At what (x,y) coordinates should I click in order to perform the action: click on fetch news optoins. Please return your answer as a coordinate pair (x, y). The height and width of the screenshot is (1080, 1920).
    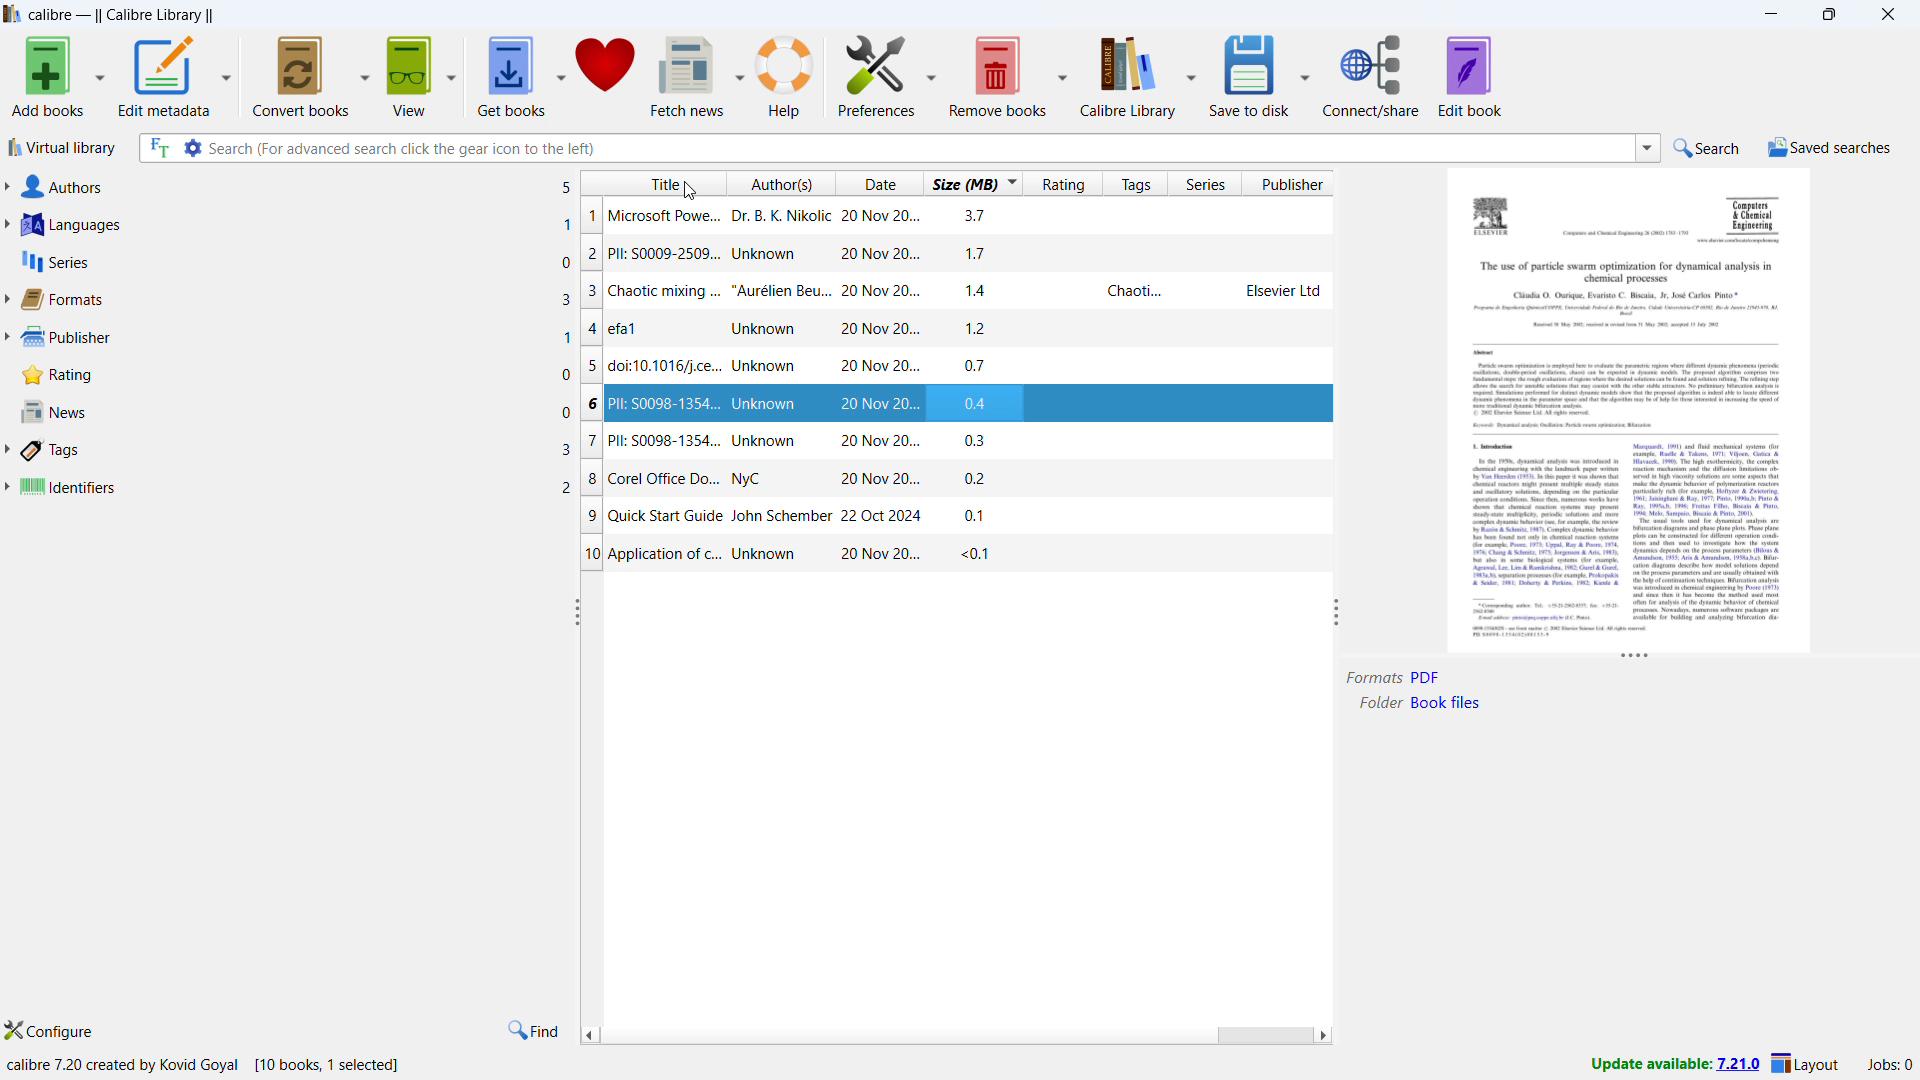
    Looking at the image, I should click on (735, 75).